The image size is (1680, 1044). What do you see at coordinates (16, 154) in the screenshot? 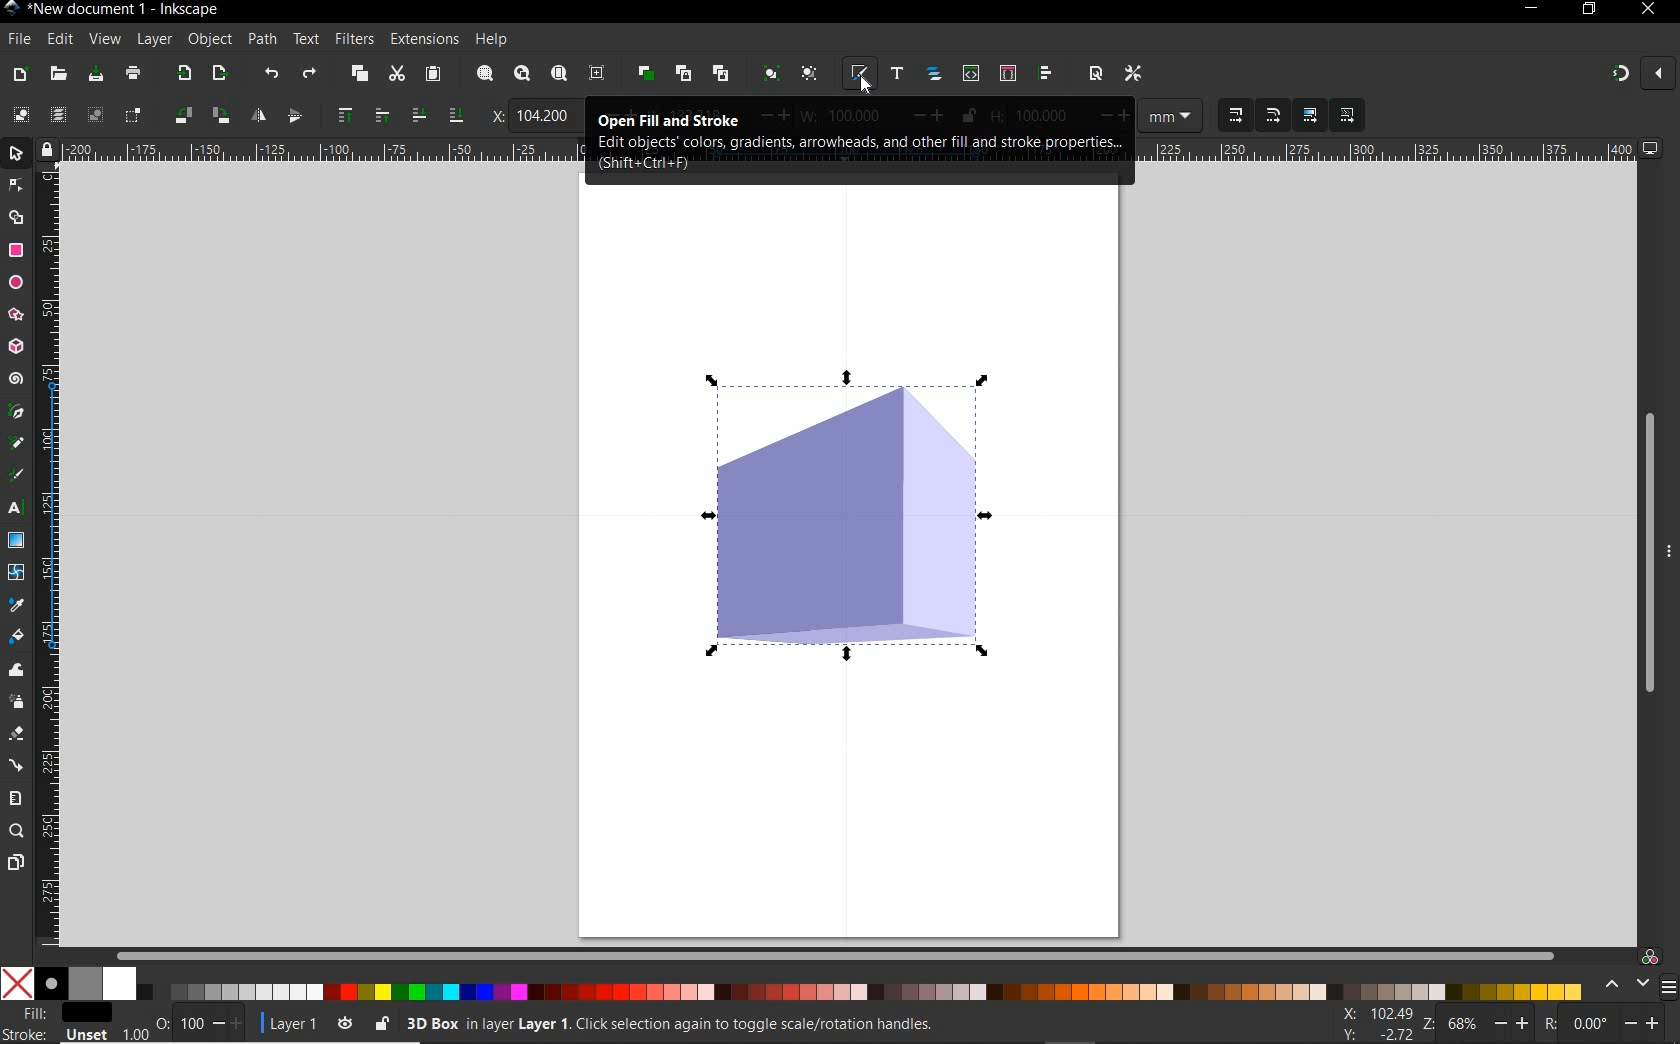
I see `SELECTOR TOOL` at bounding box center [16, 154].